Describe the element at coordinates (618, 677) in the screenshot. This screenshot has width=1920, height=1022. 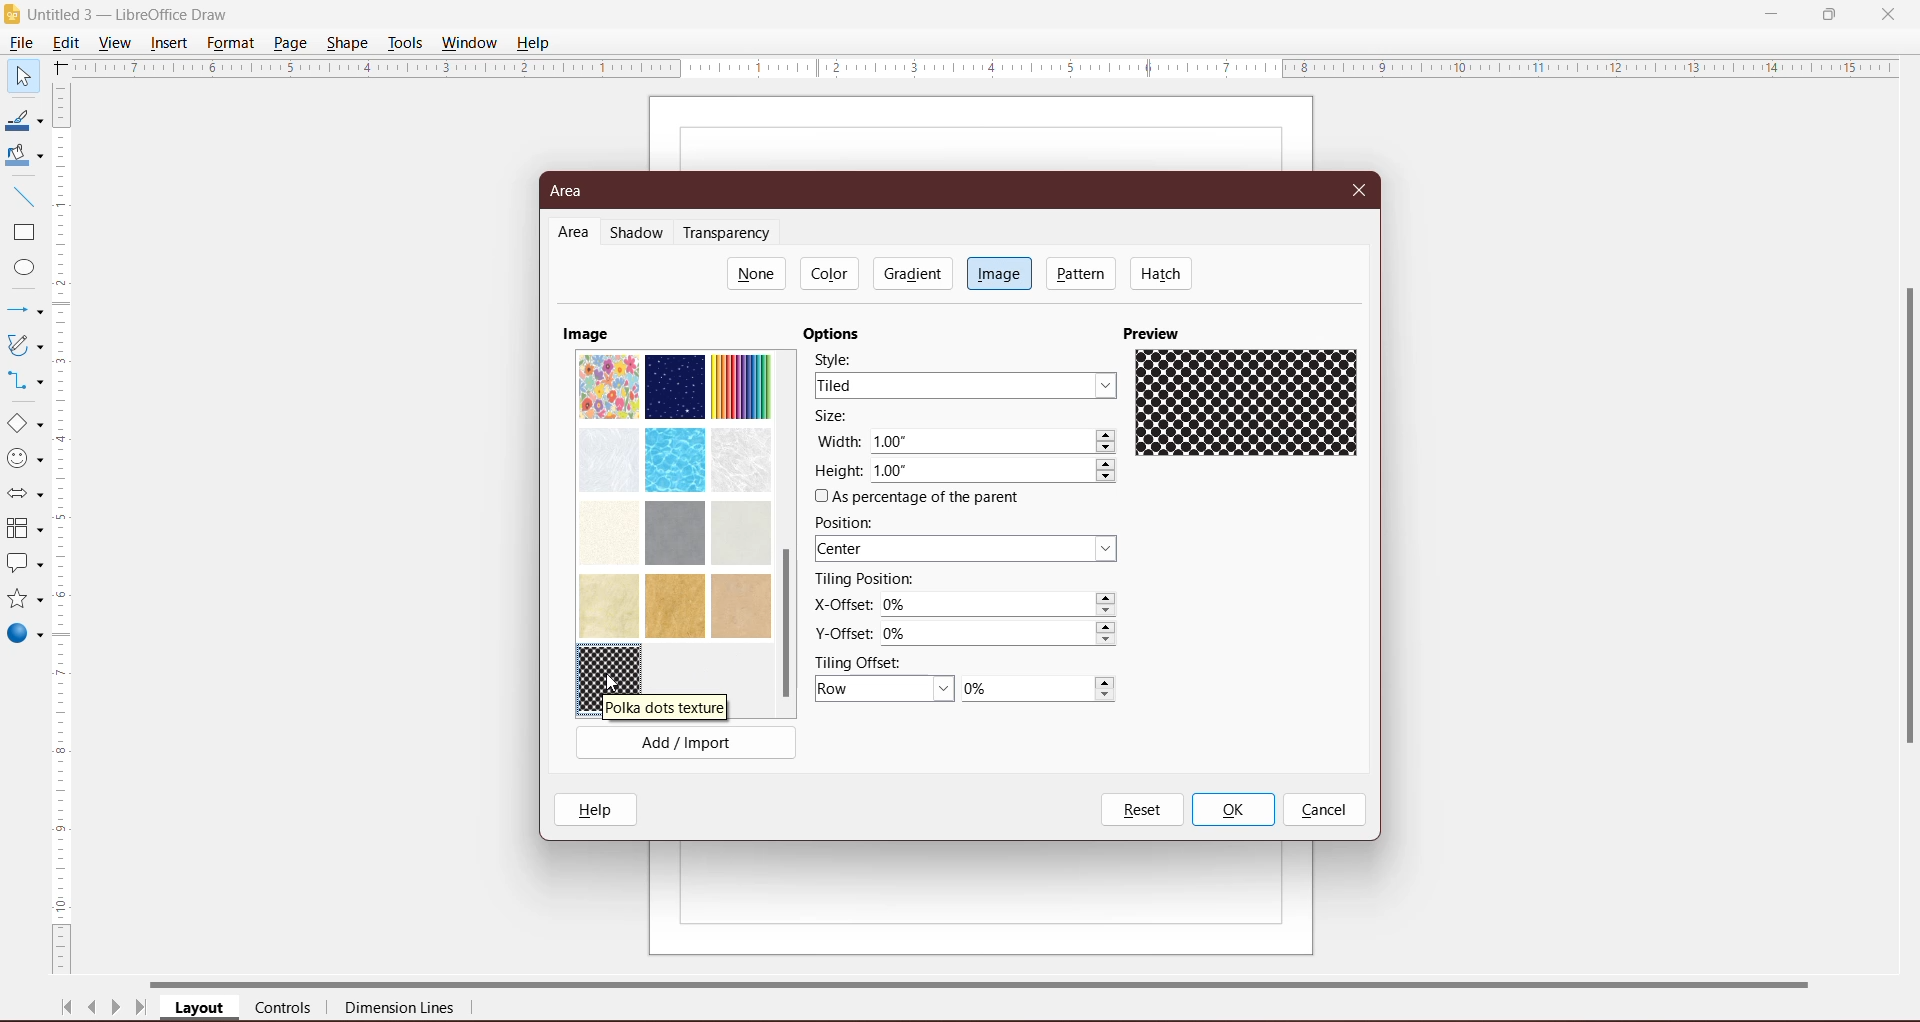
I see `Cursor` at that location.